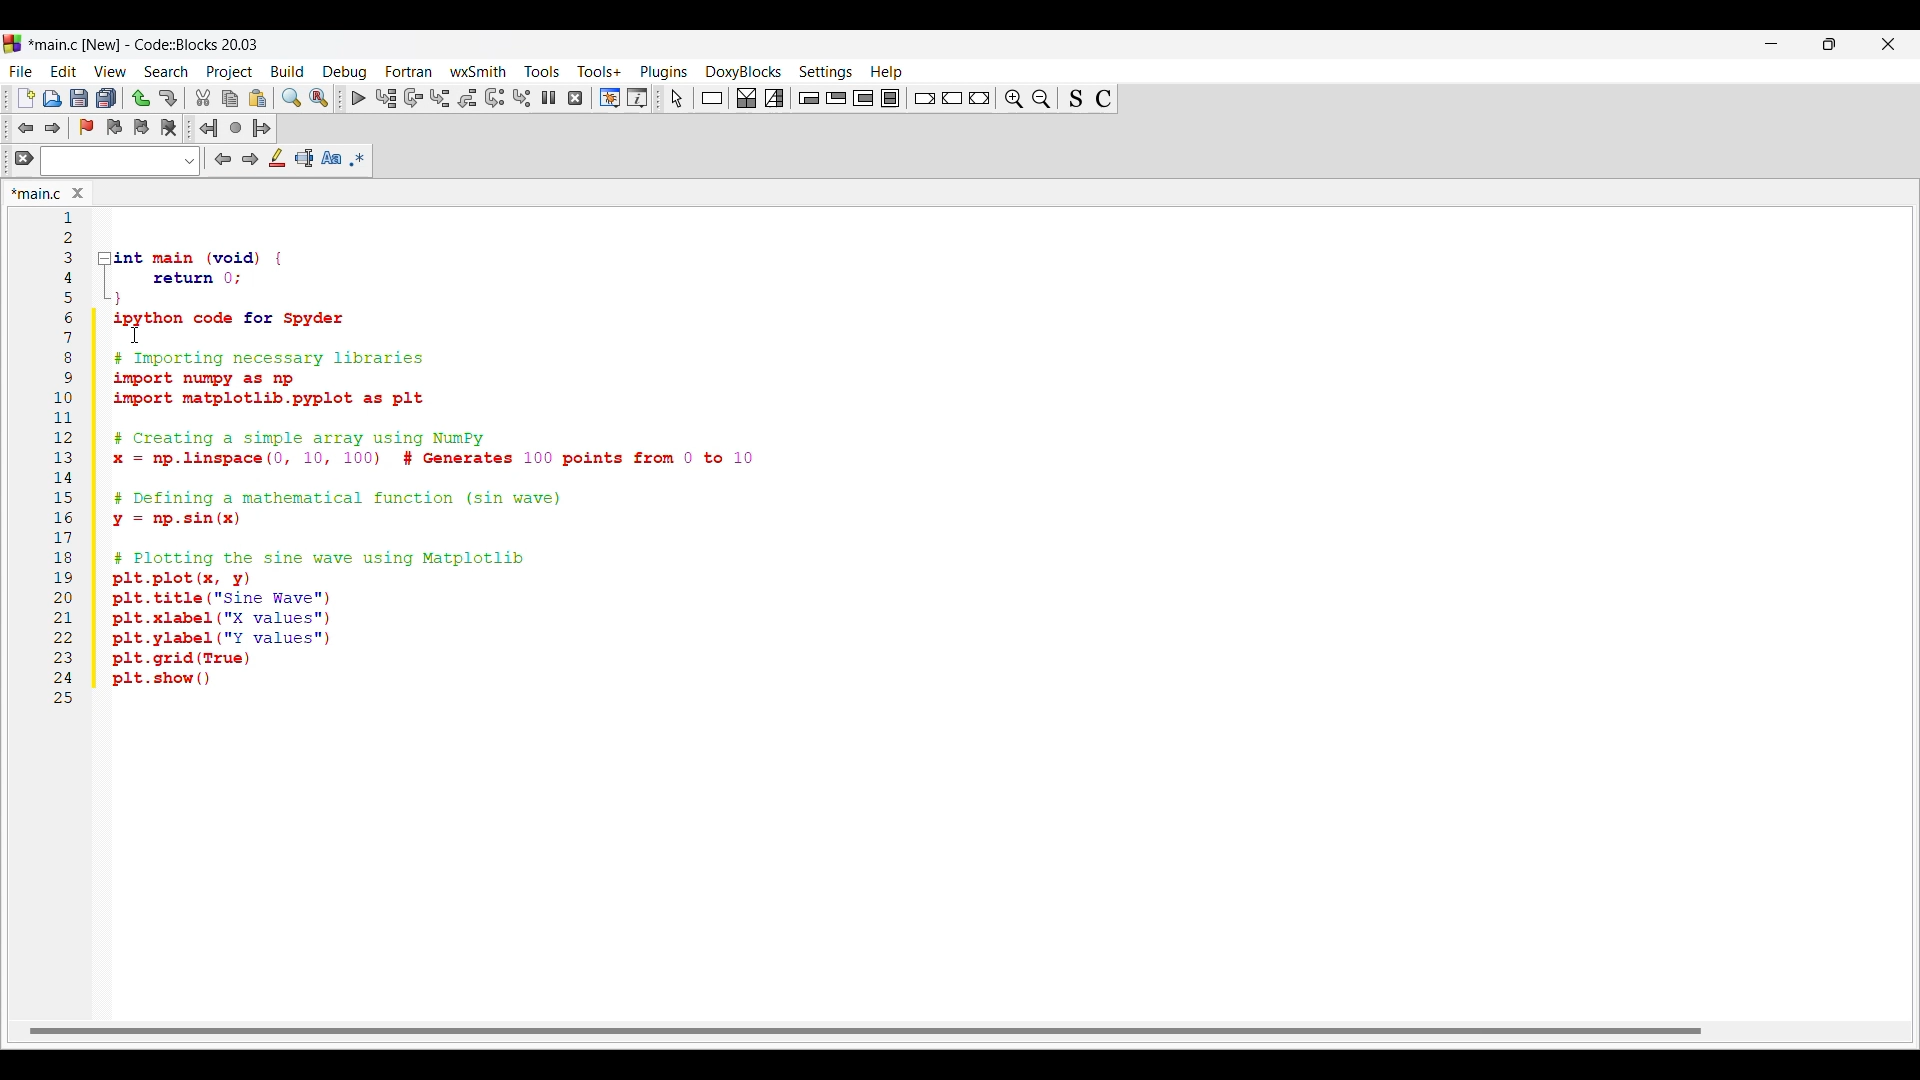  I want to click on Tools+ menu, so click(599, 71).